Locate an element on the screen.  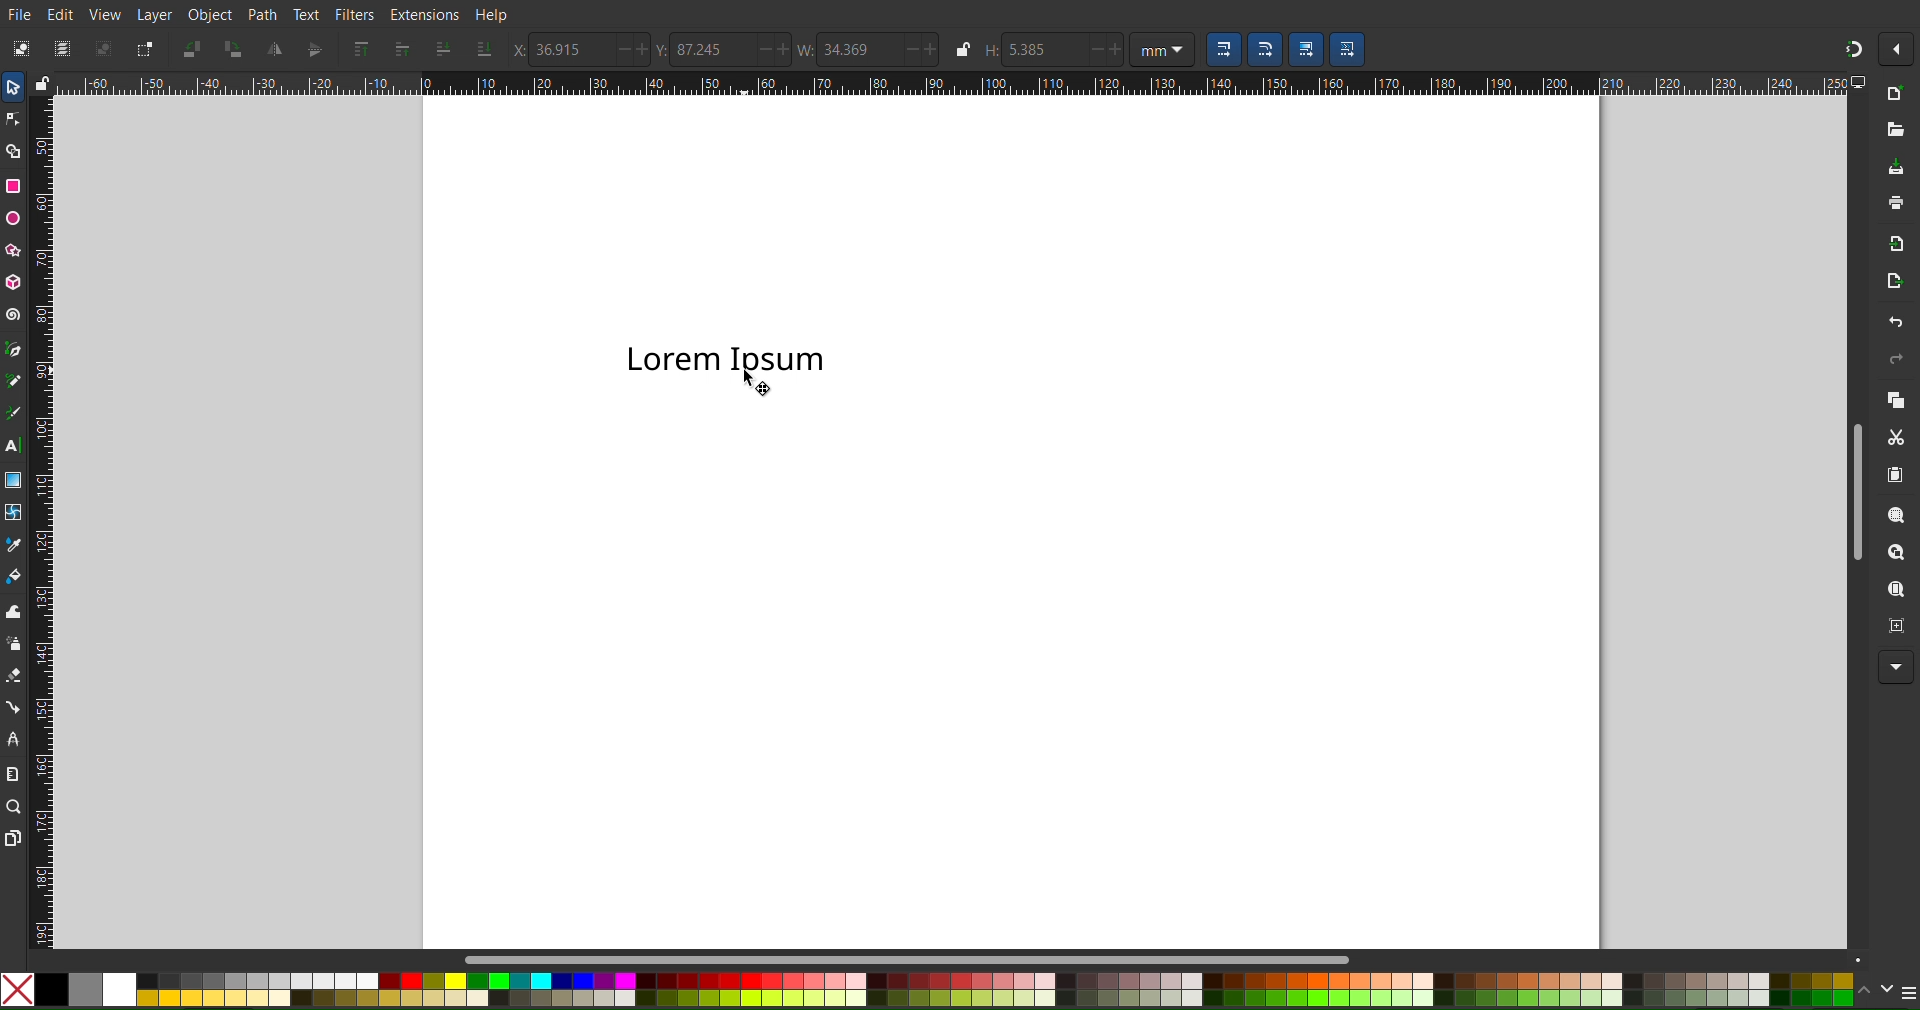
Select Object is located at coordinates (23, 49).